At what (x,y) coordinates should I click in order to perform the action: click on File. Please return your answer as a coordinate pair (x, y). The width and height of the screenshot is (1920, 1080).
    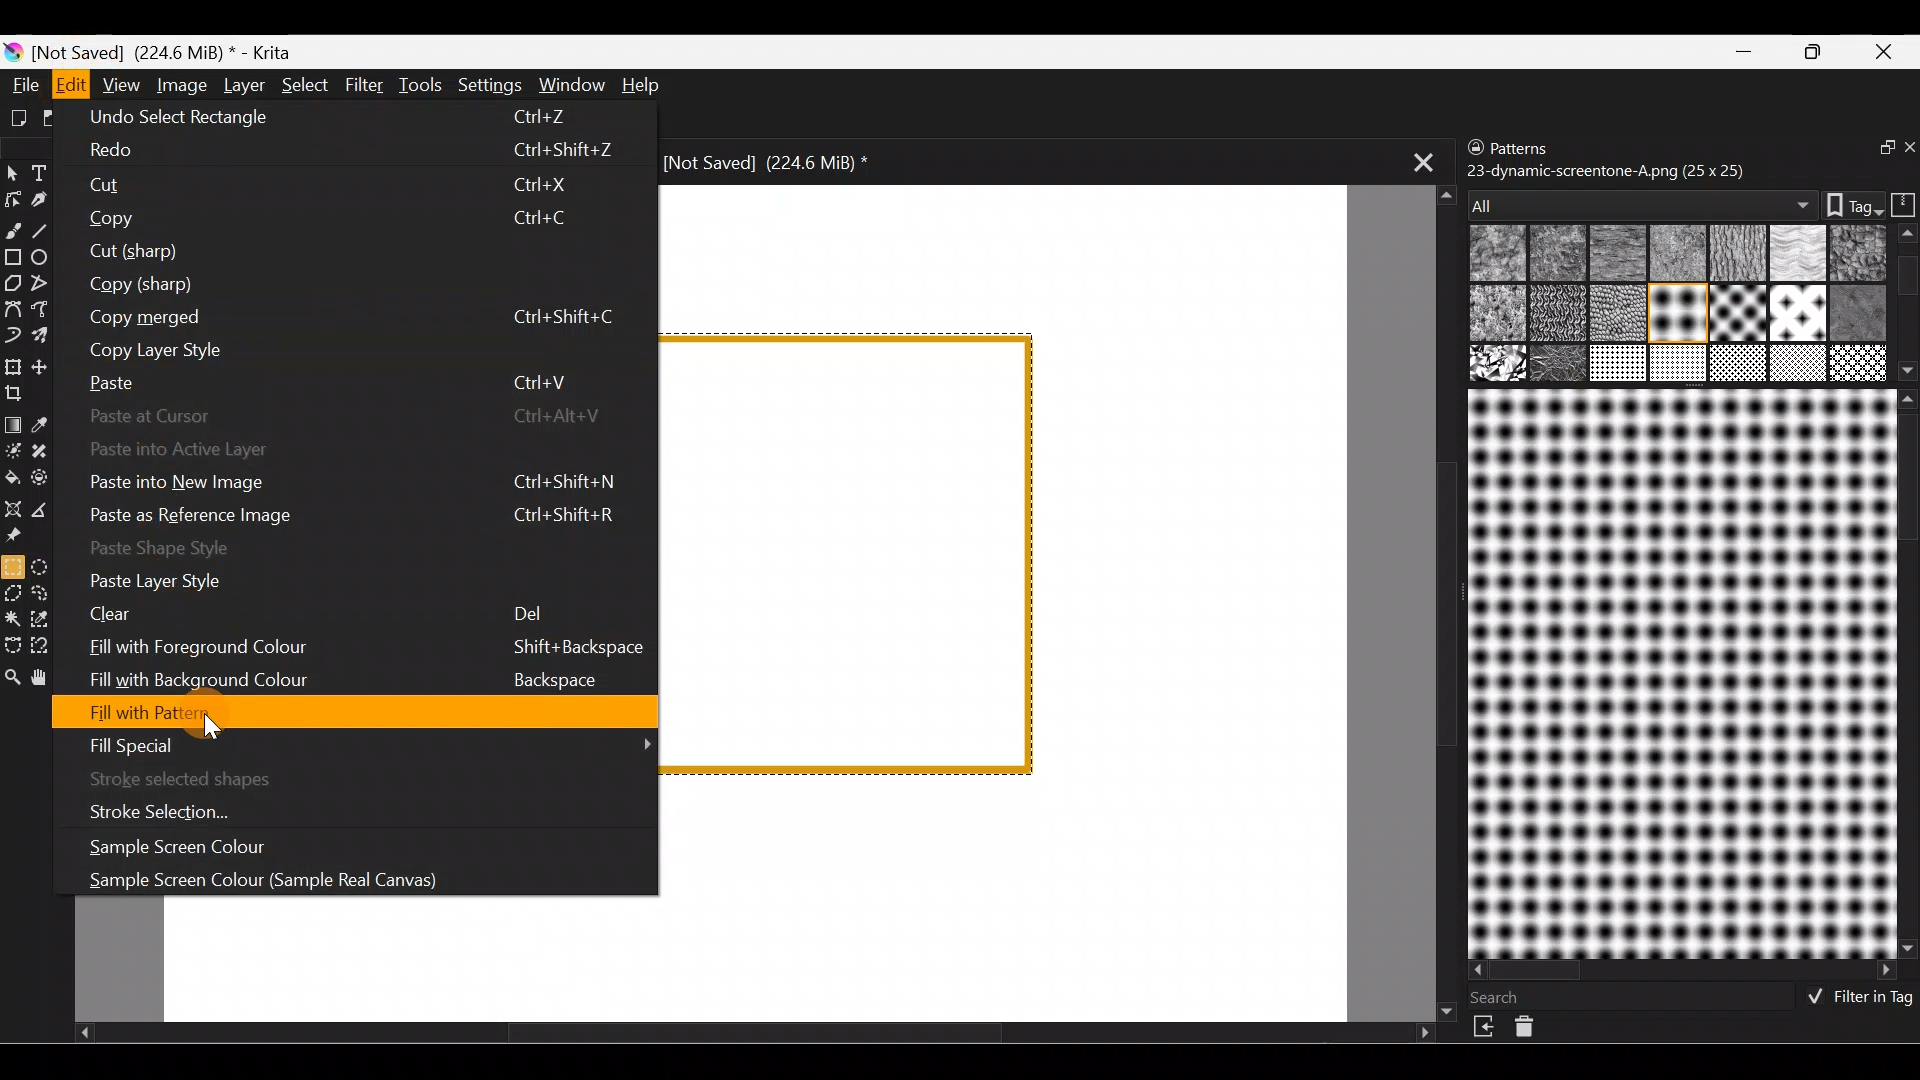
    Looking at the image, I should click on (22, 84).